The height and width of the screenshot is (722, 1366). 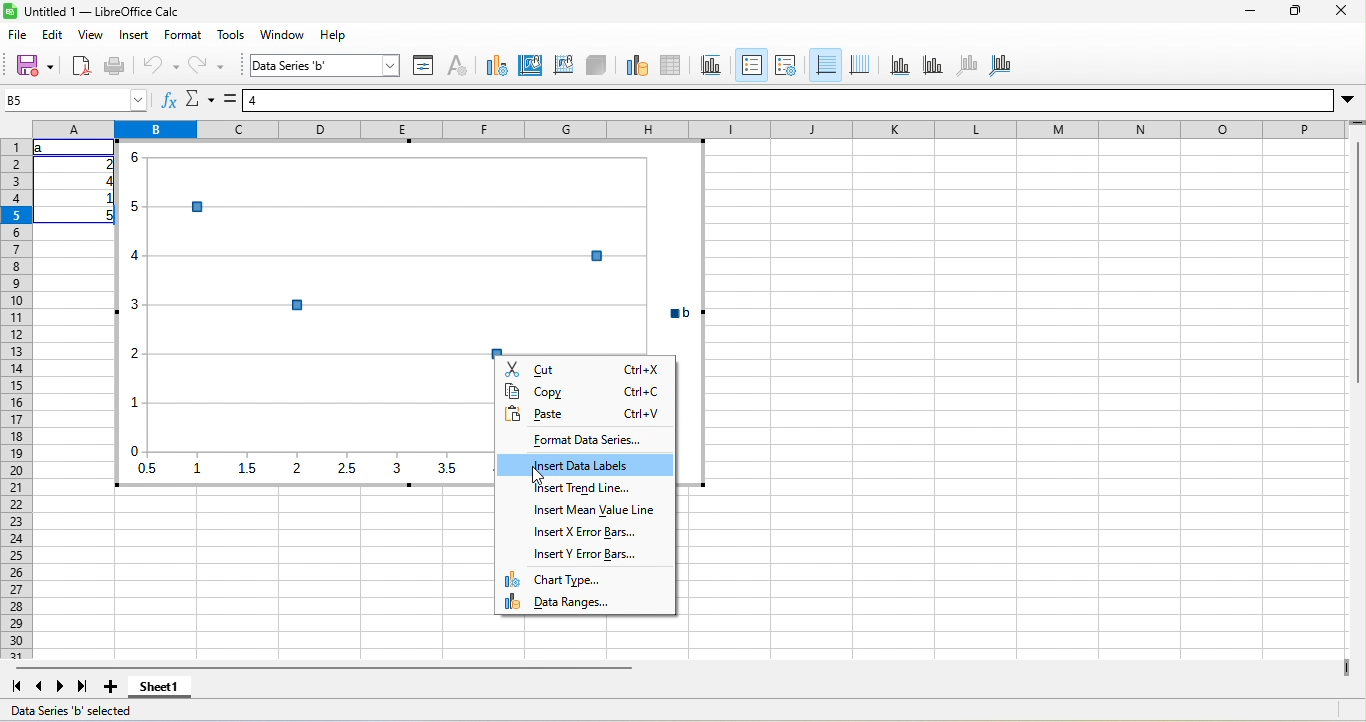 What do you see at coordinates (304, 423) in the screenshot?
I see `XY (Scatter) chart` at bounding box center [304, 423].